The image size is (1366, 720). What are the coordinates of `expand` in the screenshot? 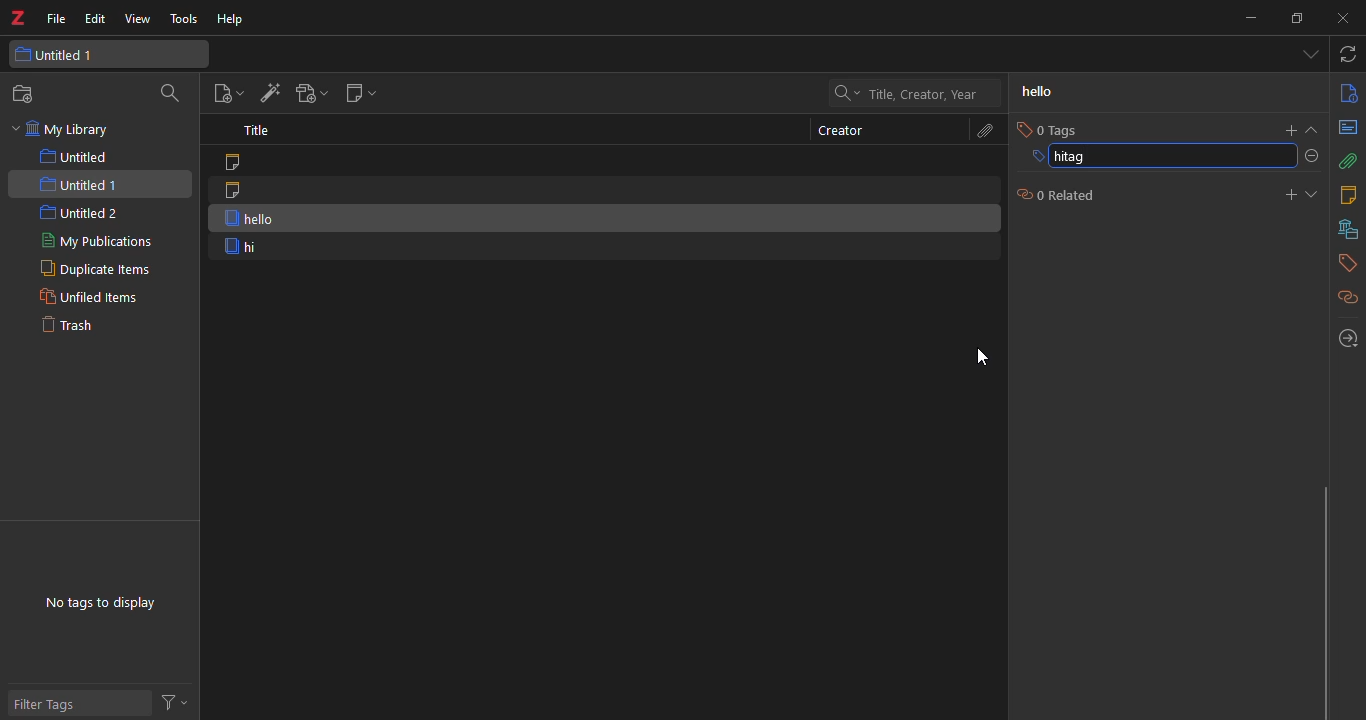 It's located at (1316, 130).